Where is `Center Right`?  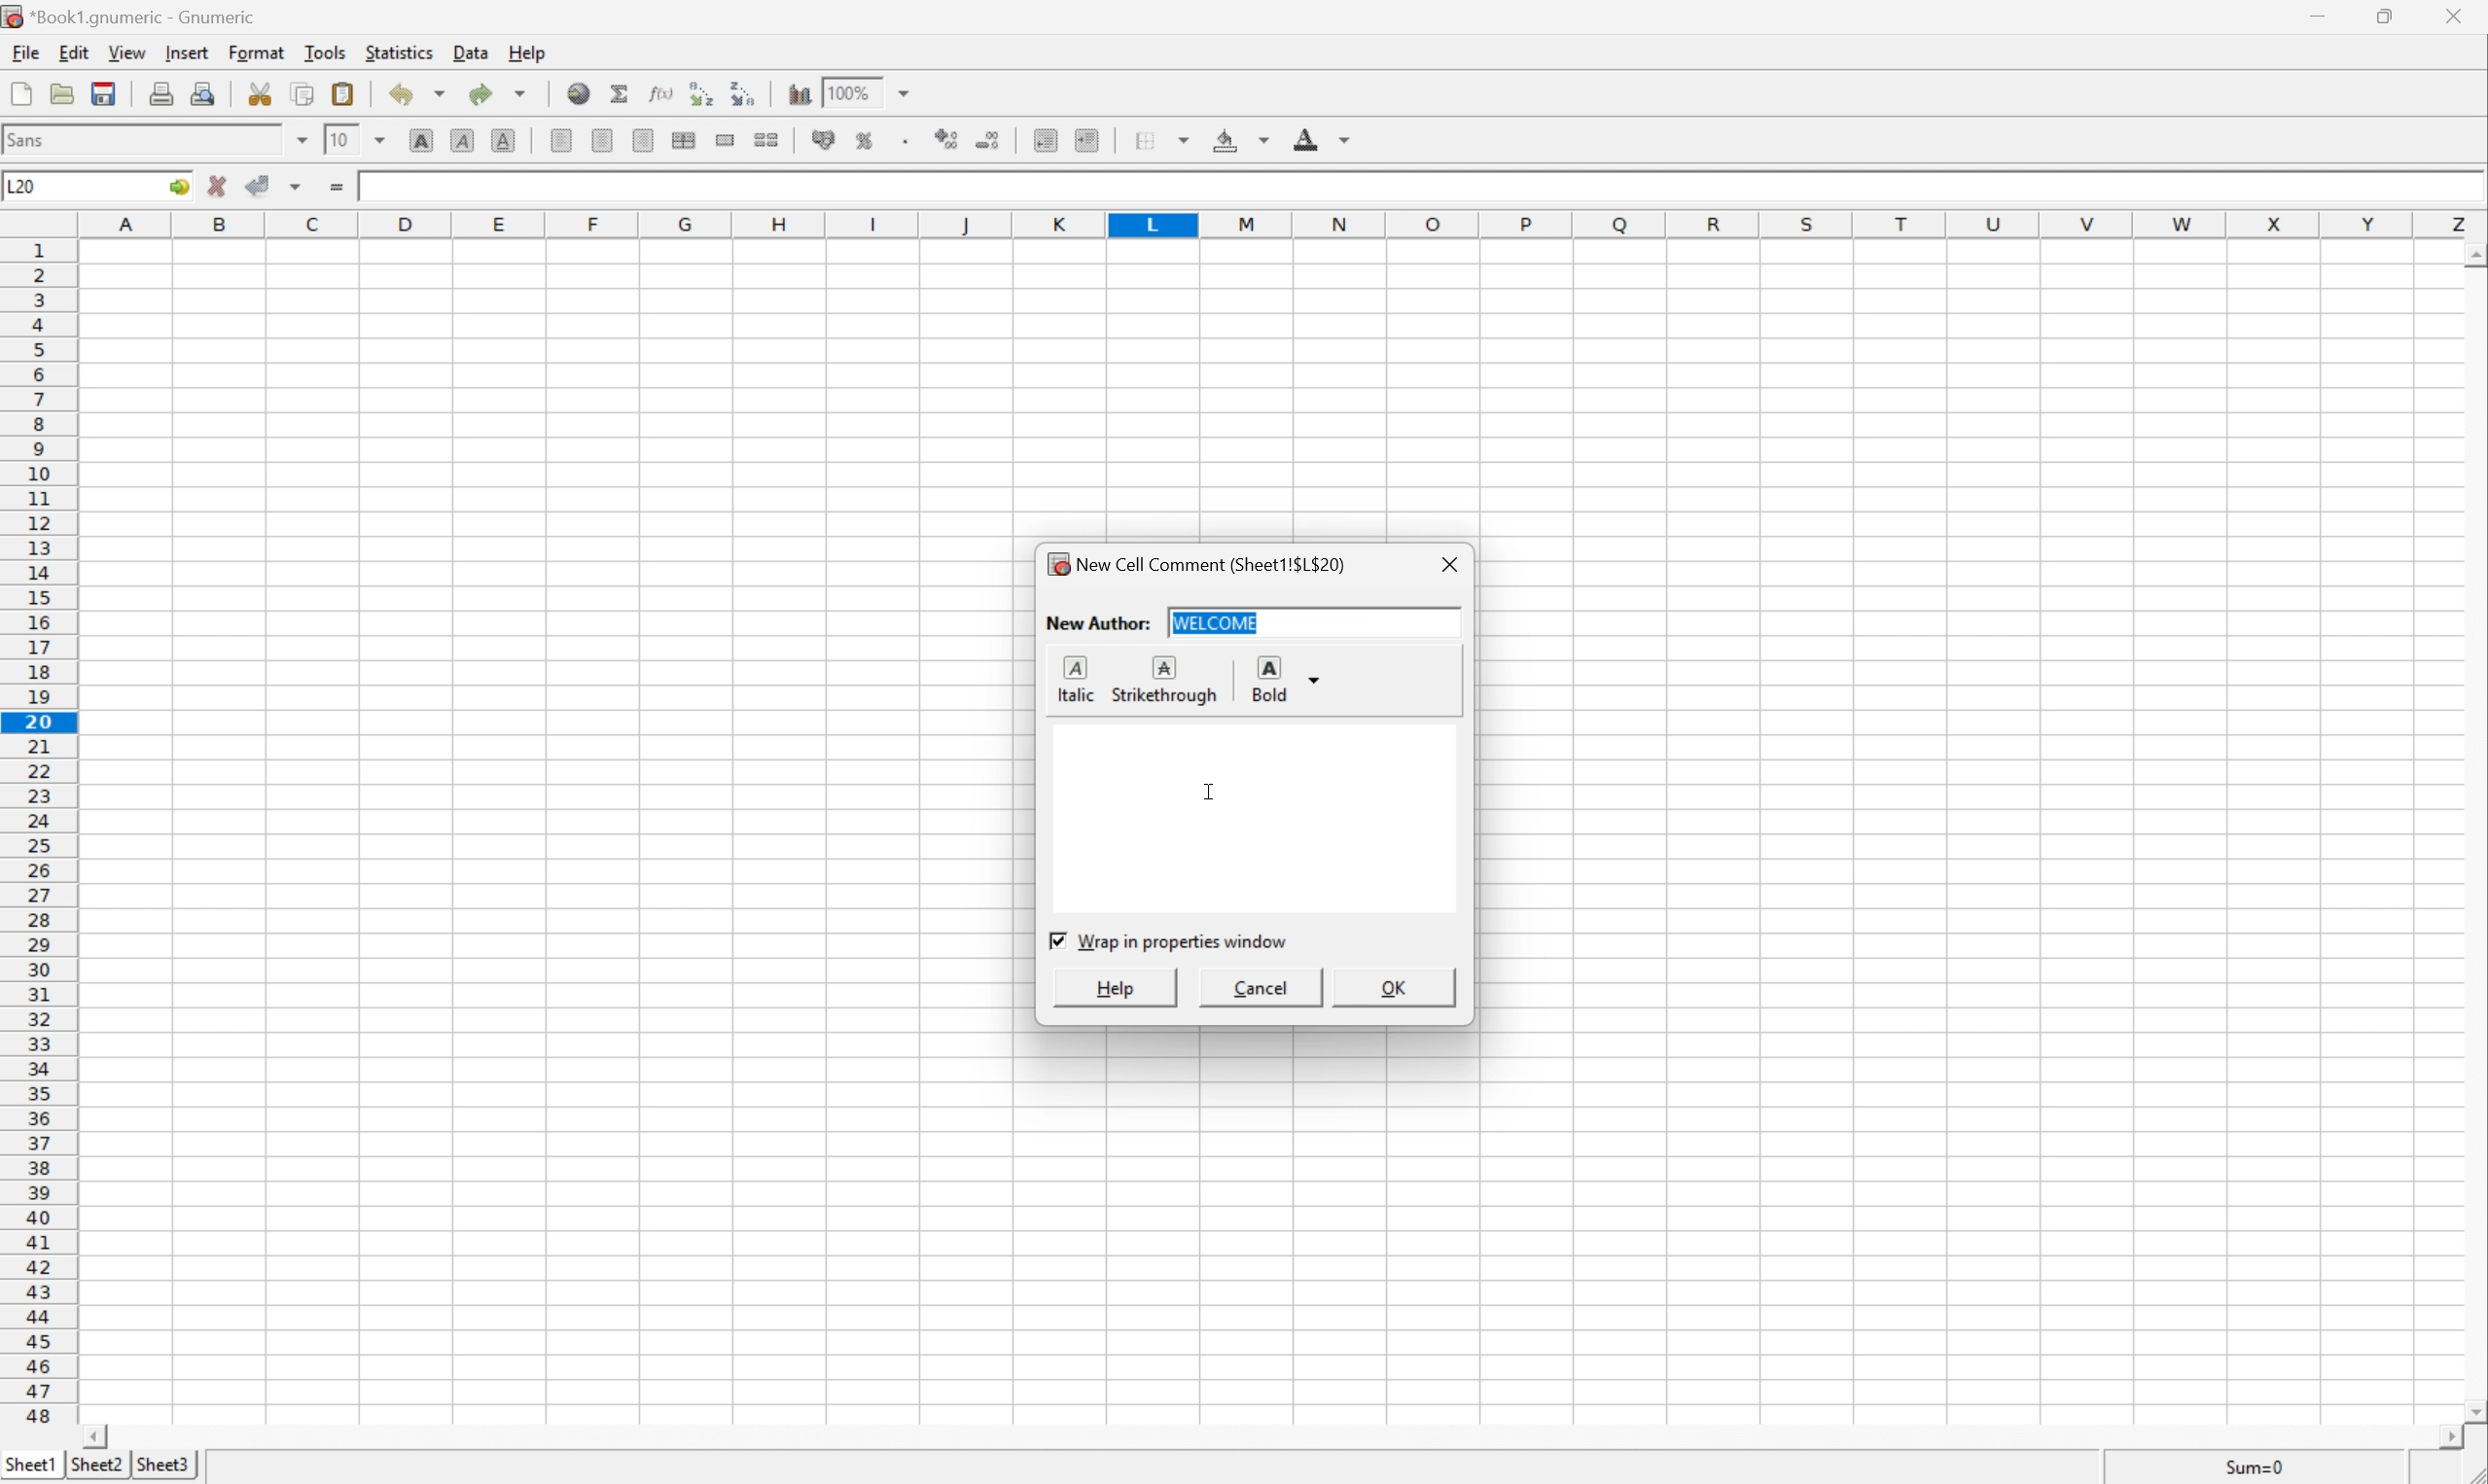
Center Right is located at coordinates (642, 142).